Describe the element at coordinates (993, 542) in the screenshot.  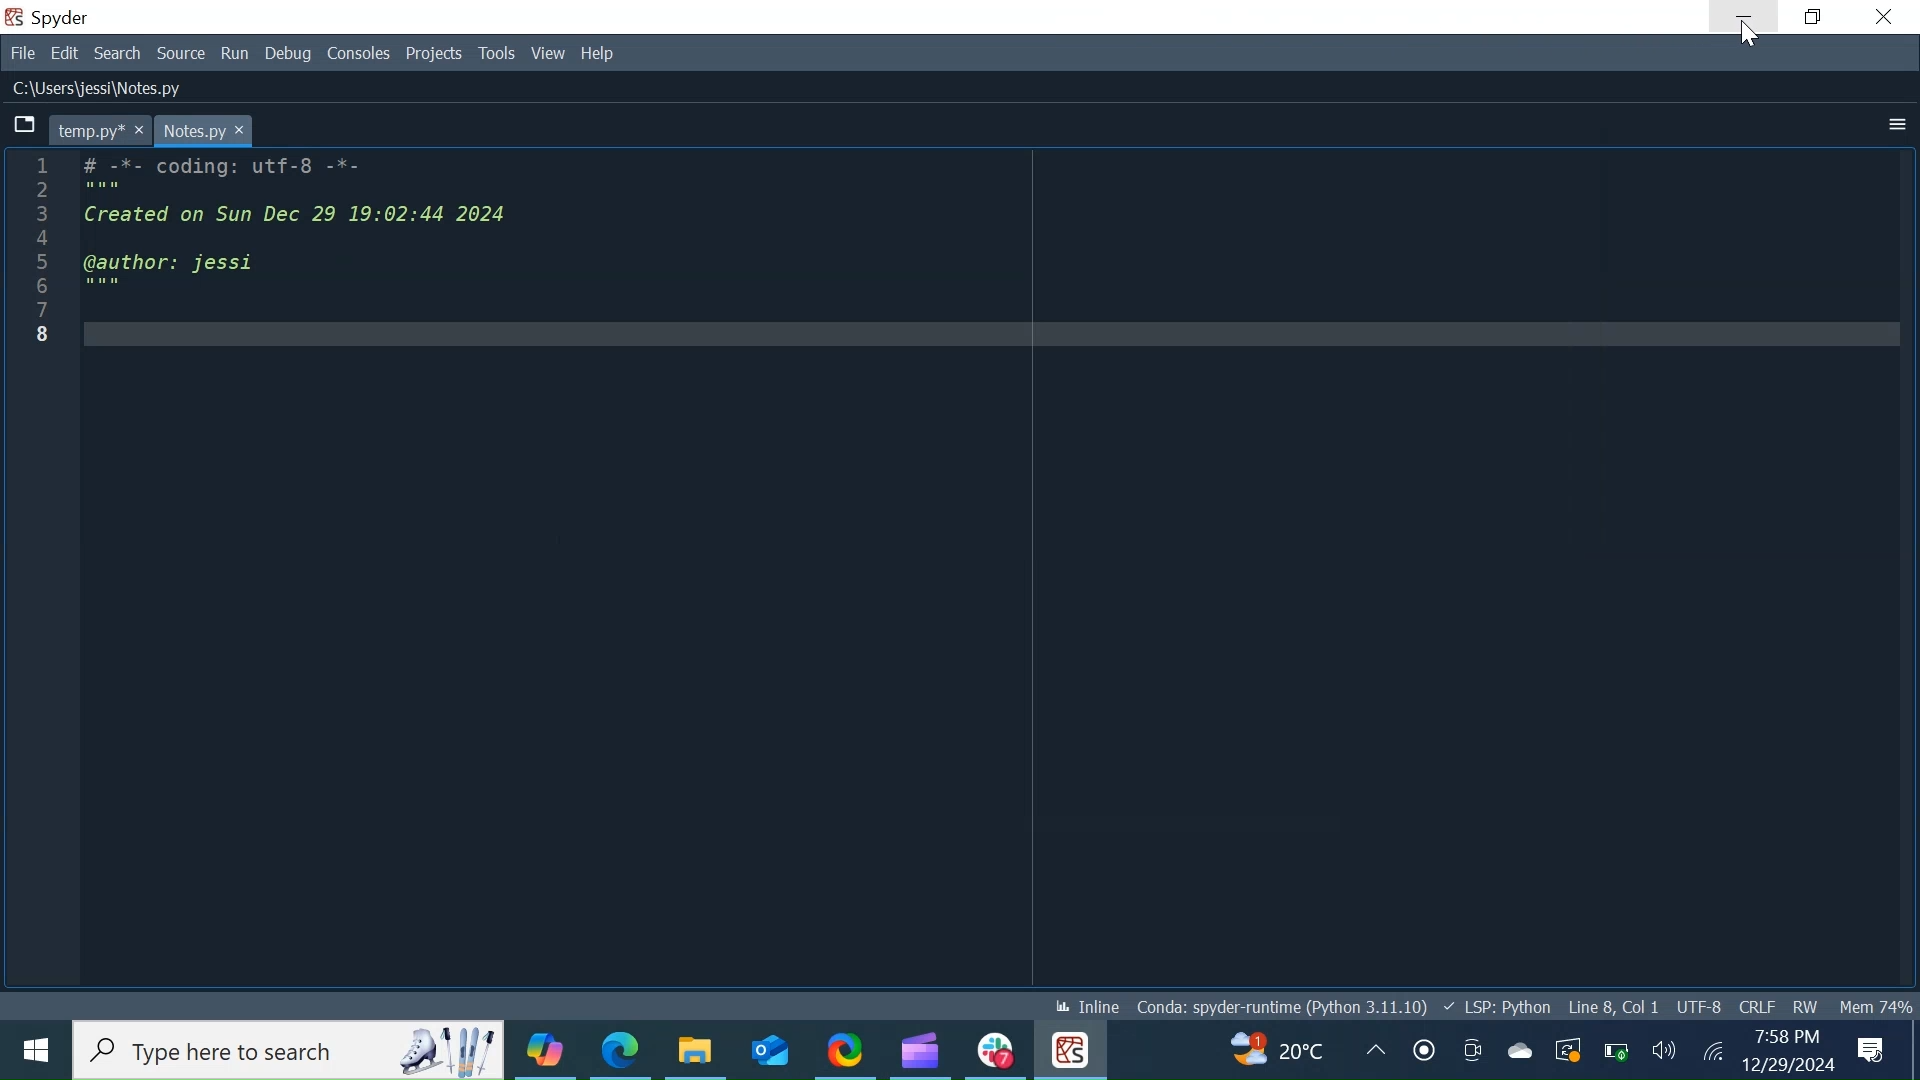
I see `# -*- coding: utT-6 -*-
Created on Sun Dec 29 19:02:44 2024
@author: jessi` at that location.